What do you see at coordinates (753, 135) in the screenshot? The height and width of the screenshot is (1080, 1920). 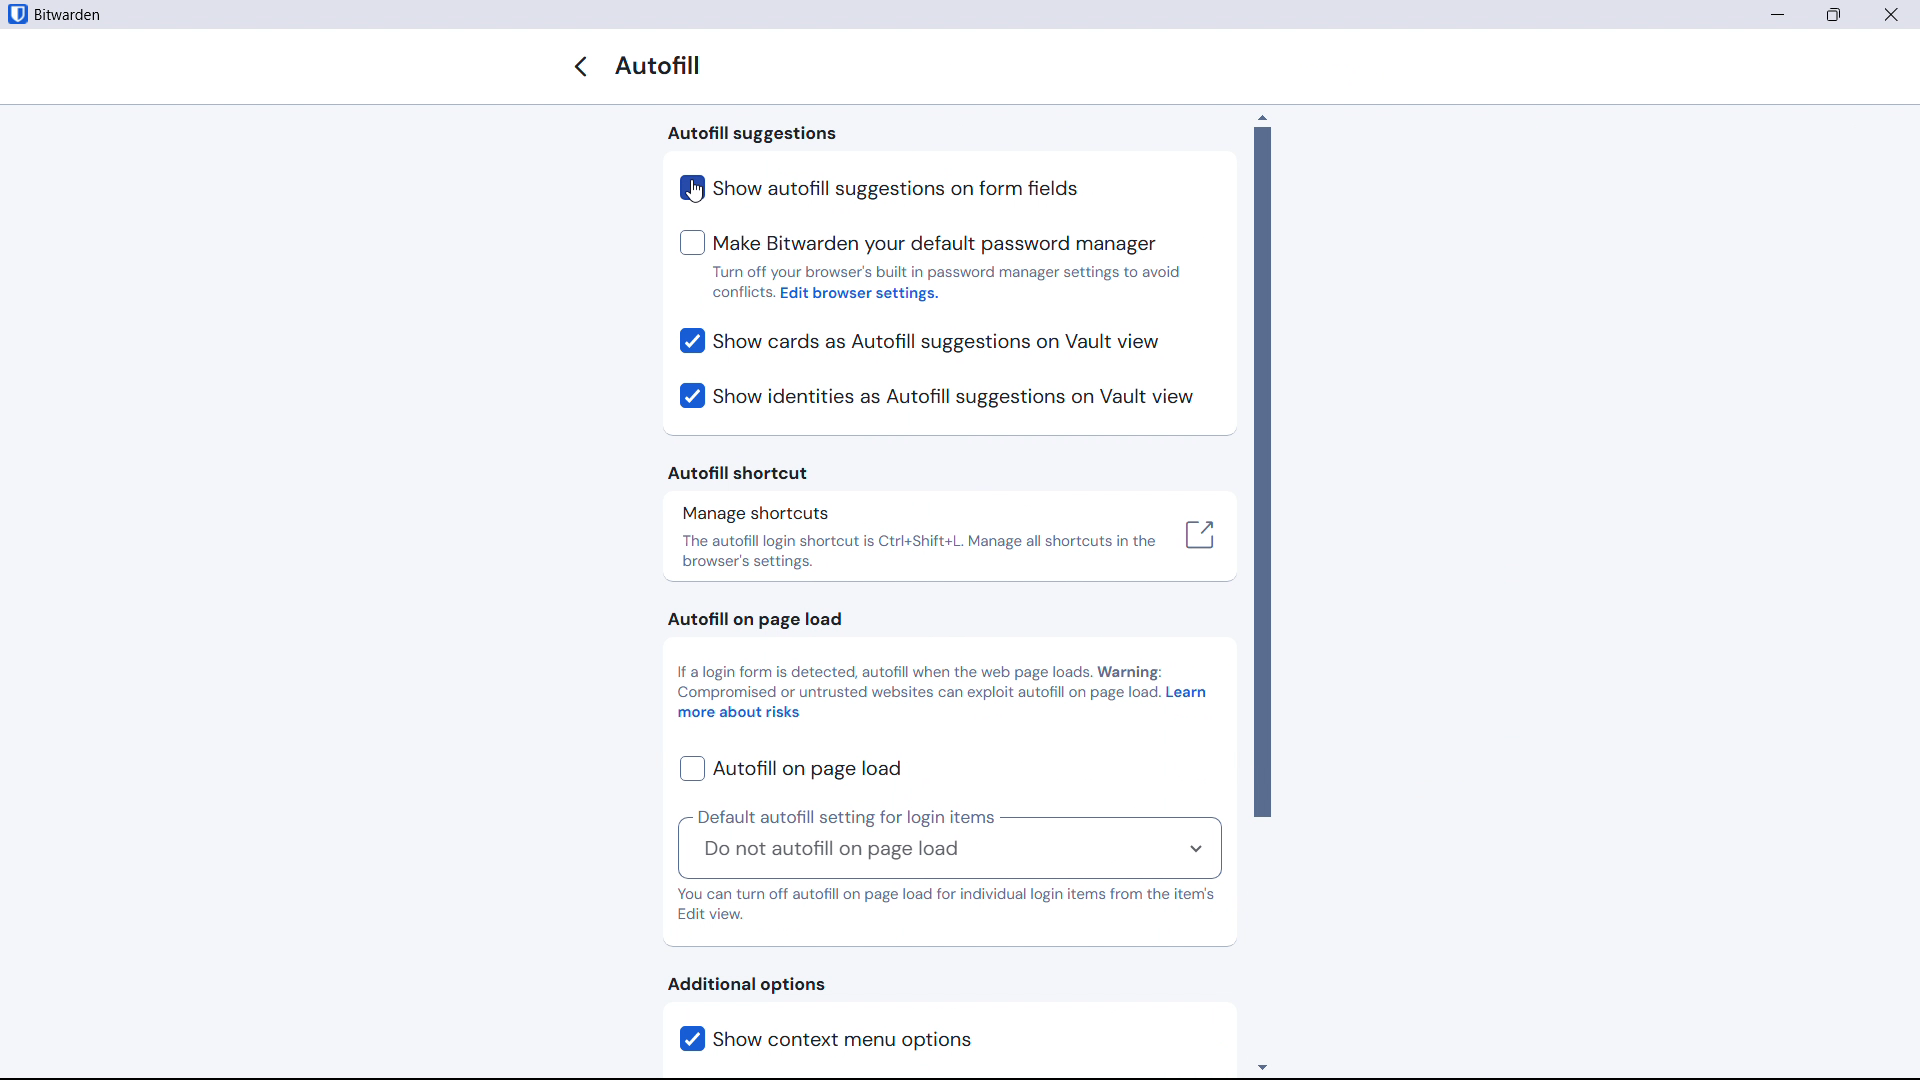 I see `Autofill suggestions` at bounding box center [753, 135].